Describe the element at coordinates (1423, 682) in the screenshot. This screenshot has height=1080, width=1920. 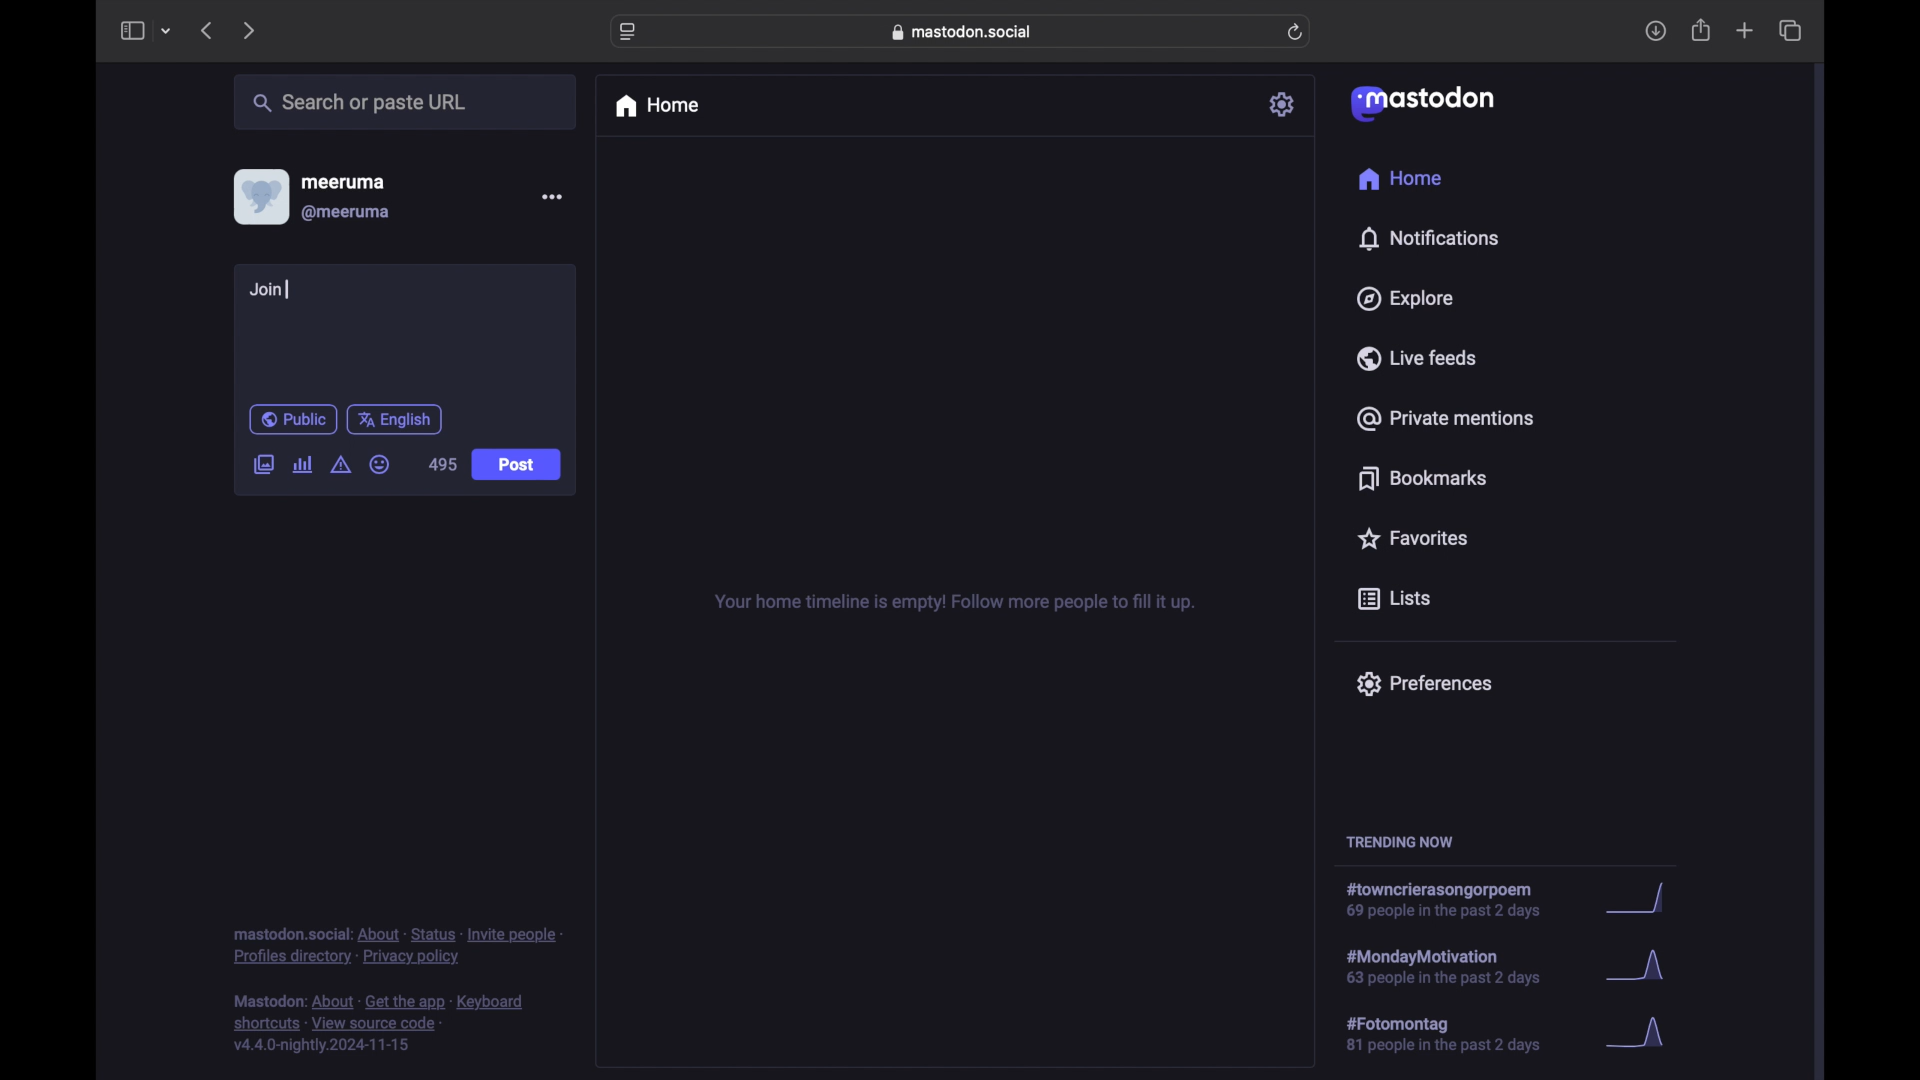
I see `preferences` at that location.